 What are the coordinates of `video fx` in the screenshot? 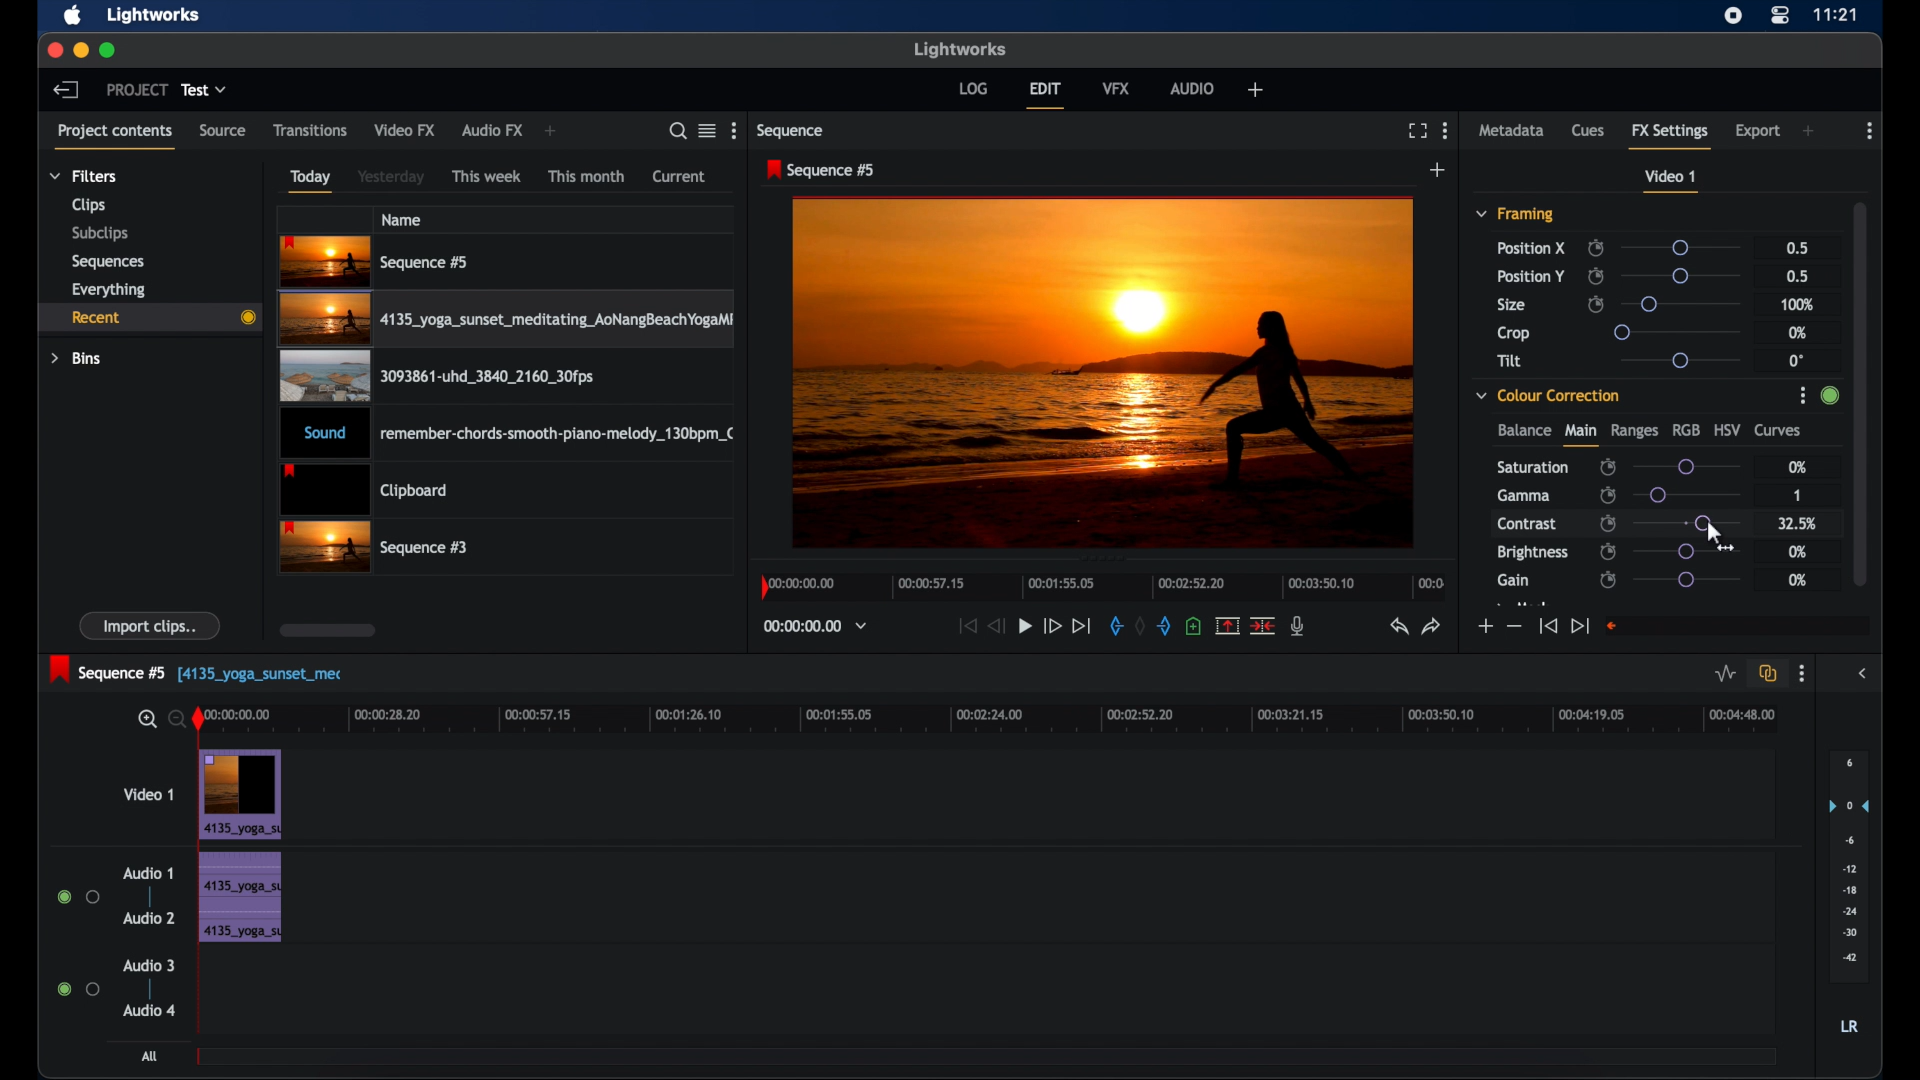 It's located at (404, 130).